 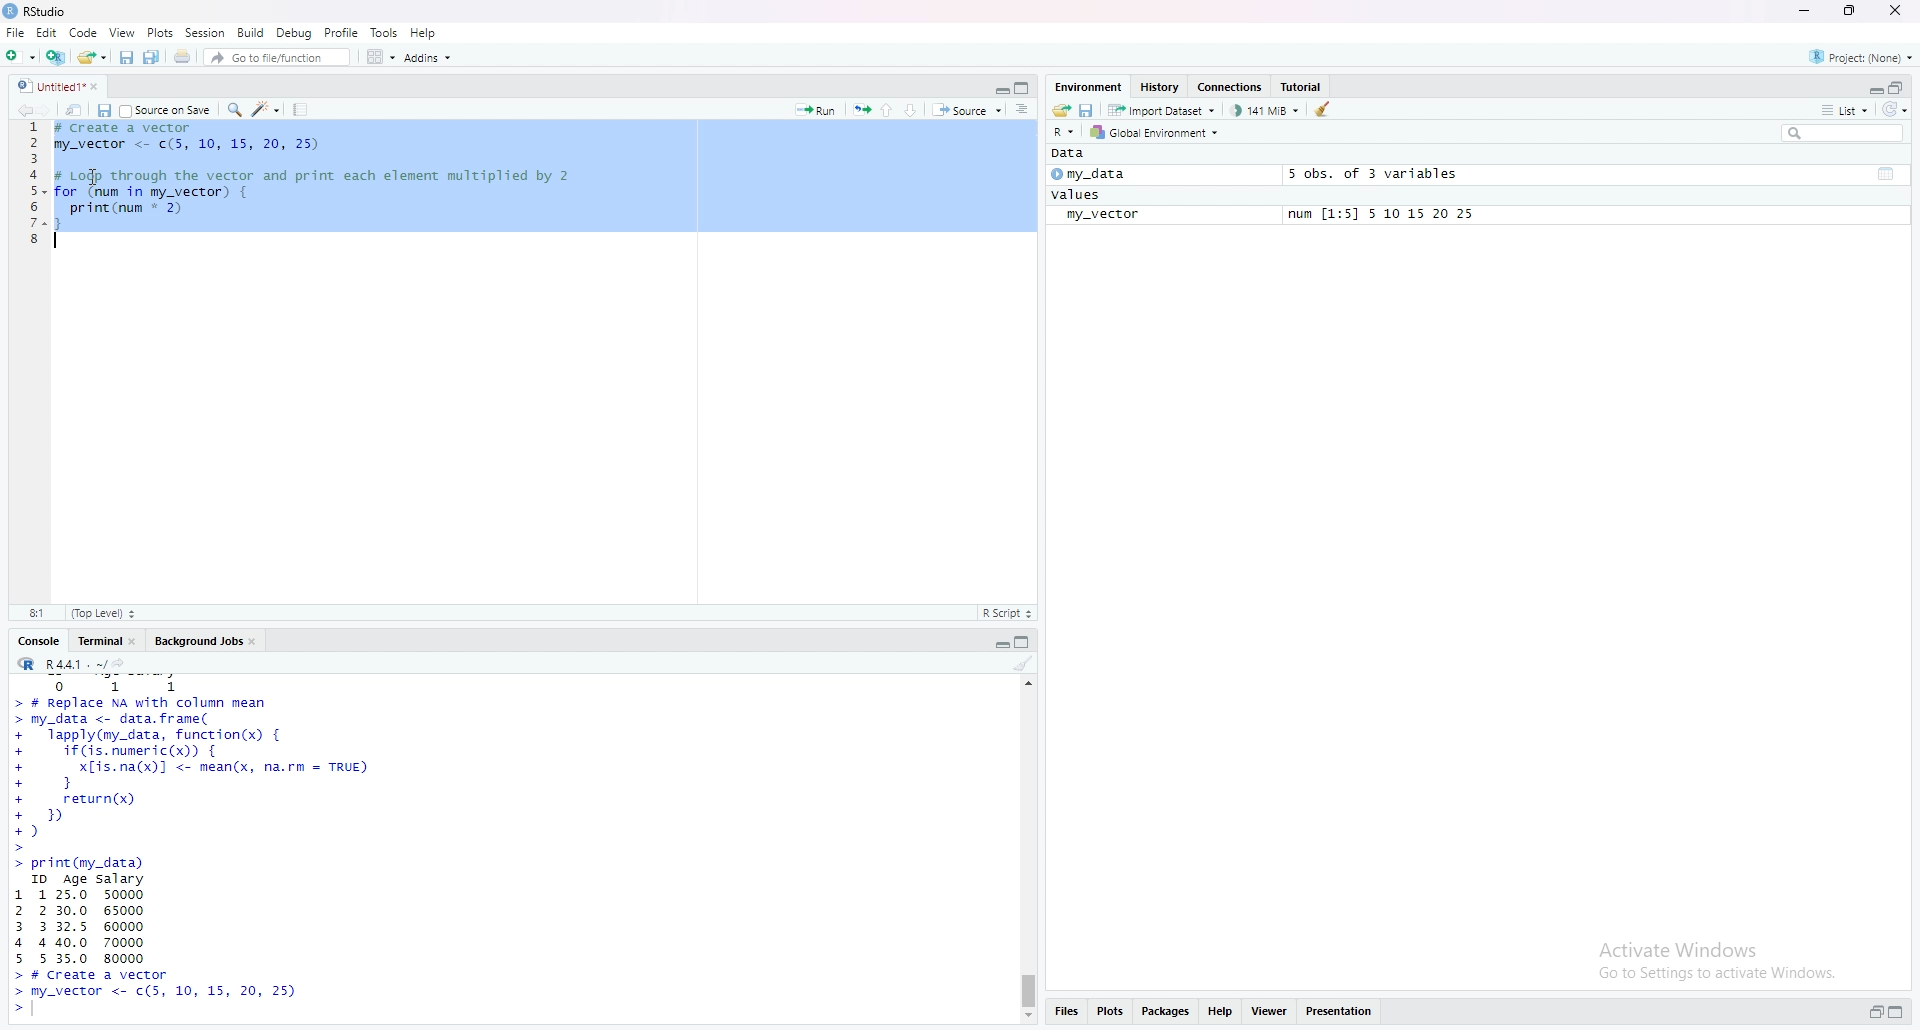 What do you see at coordinates (999, 90) in the screenshot?
I see `expand` at bounding box center [999, 90].